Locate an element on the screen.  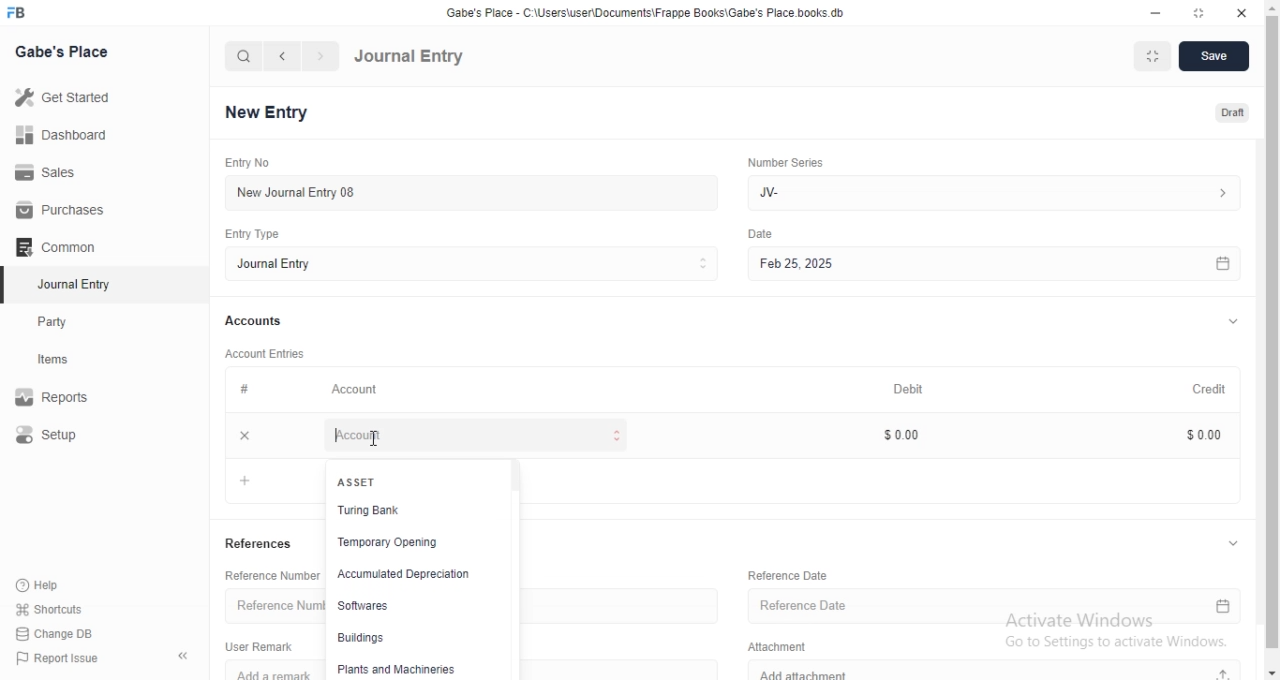
Reference Date is located at coordinates (793, 574).